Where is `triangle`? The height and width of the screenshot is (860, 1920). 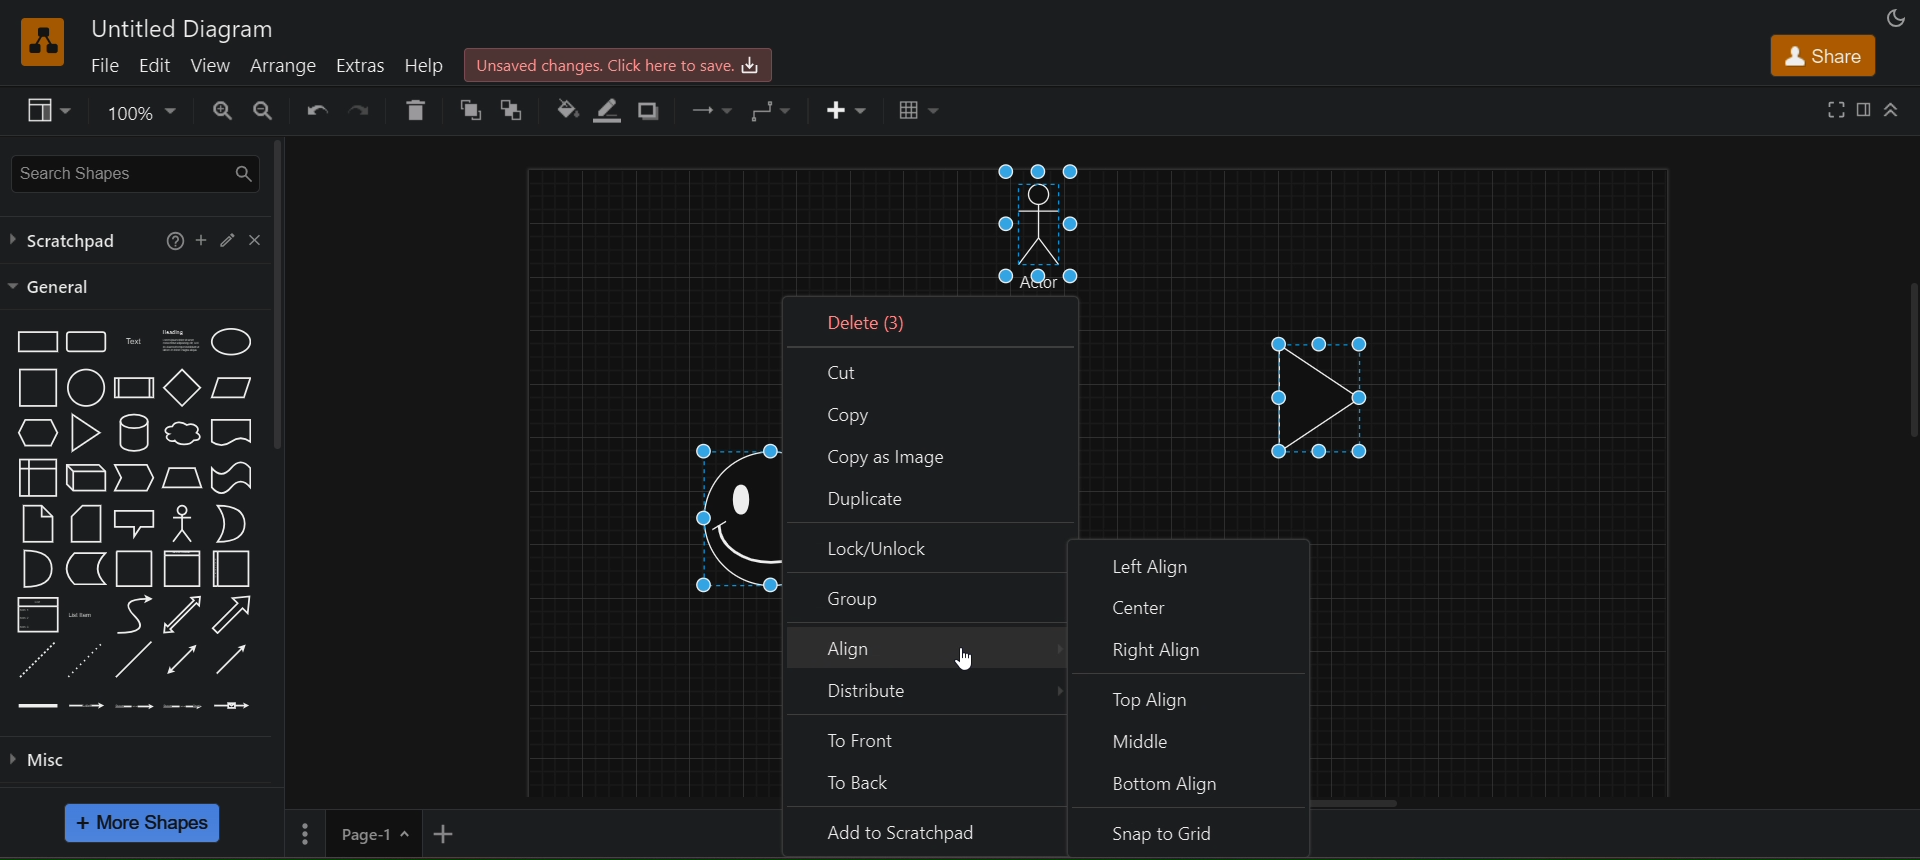
triangle is located at coordinates (83, 432).